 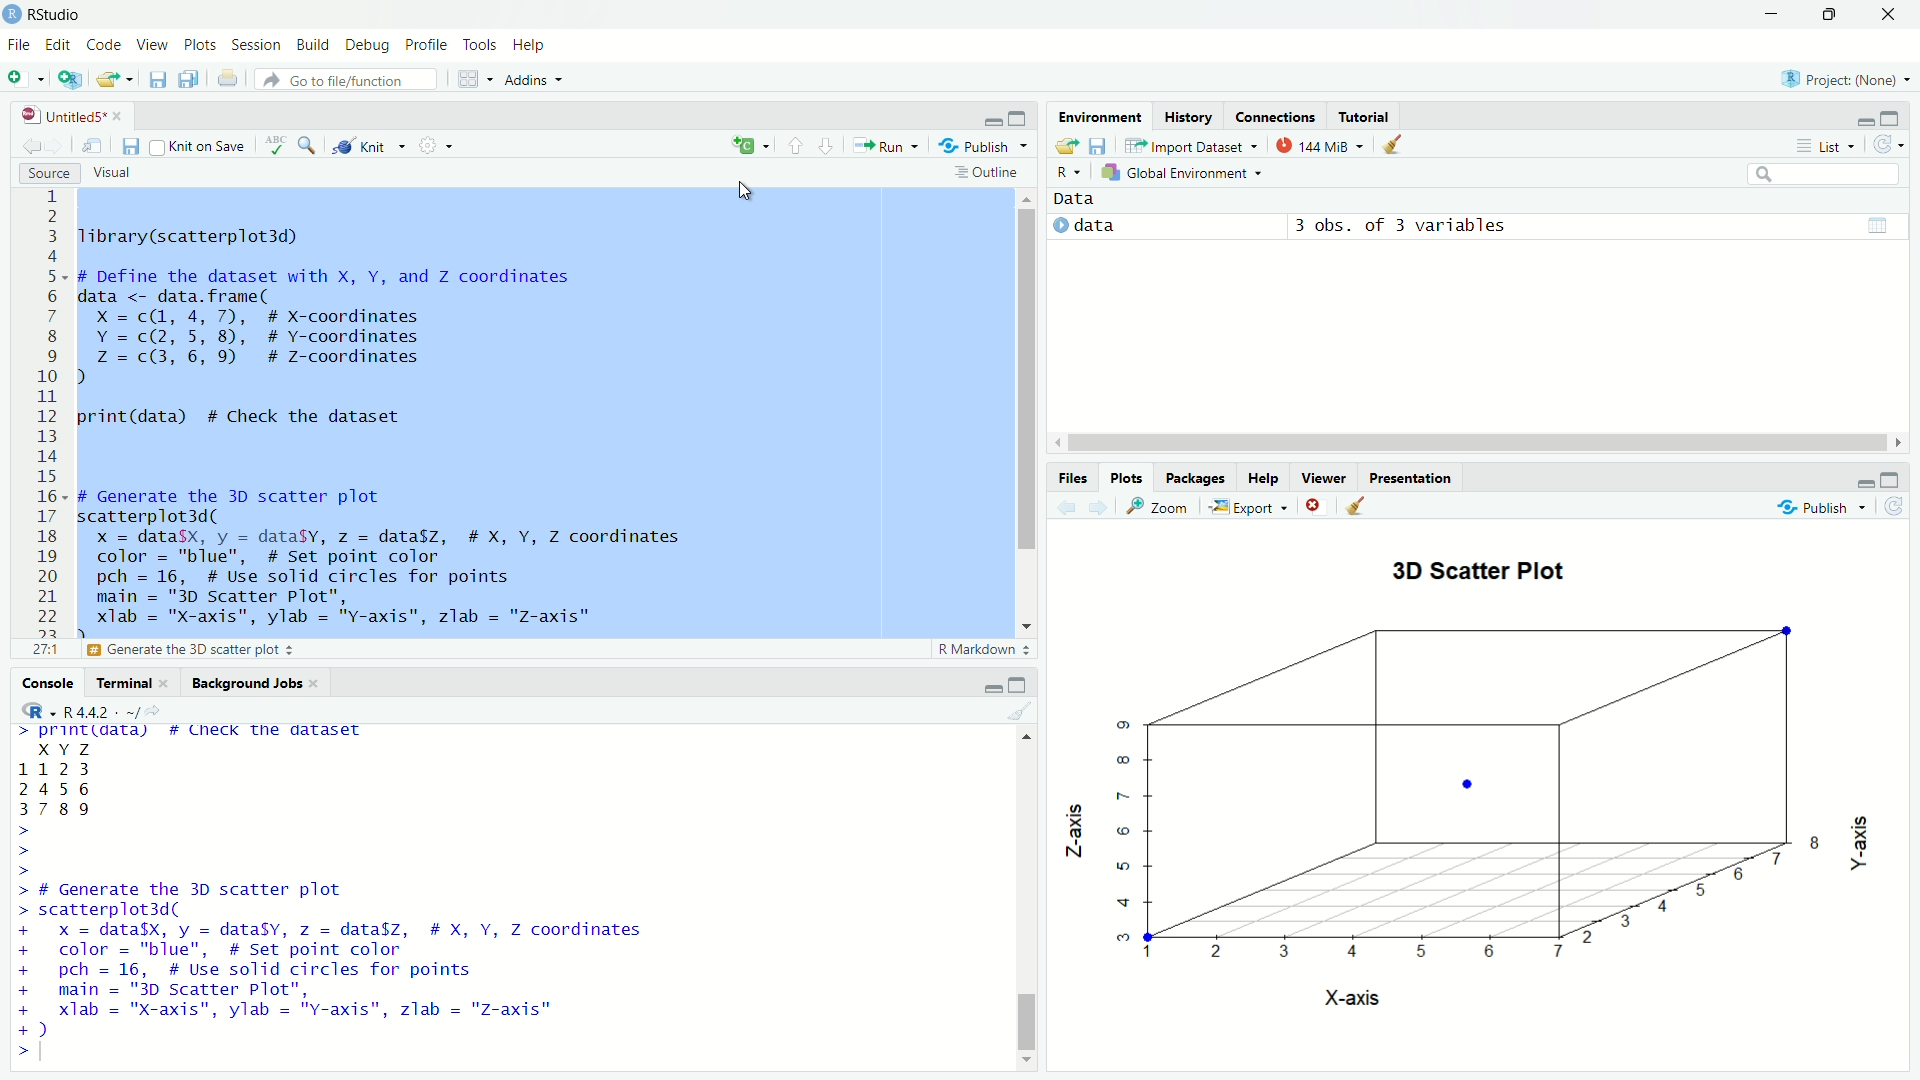 What do you see at coordinates (1355, 996) in the screenshot?
I see `x-axis` at bounding box center [1355, 996].